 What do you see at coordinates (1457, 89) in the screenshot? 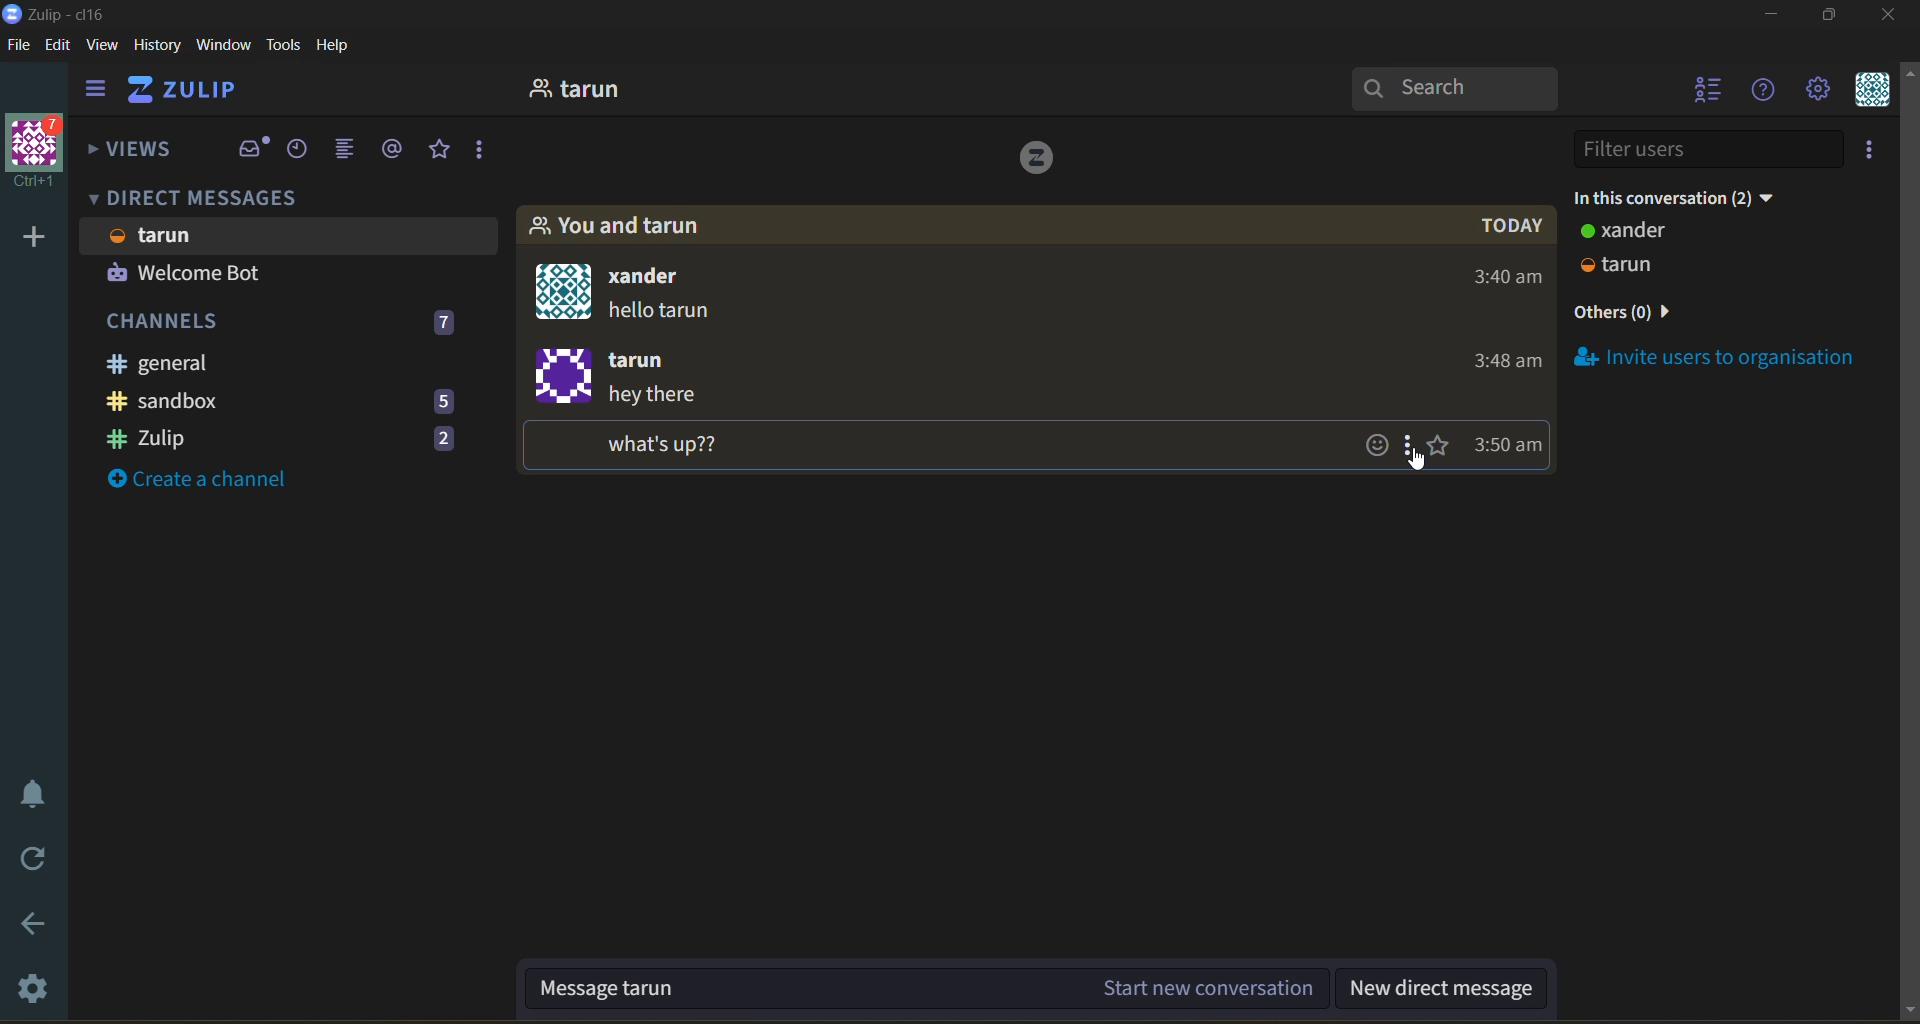
I see `search` at bounding box center [1457, 89].